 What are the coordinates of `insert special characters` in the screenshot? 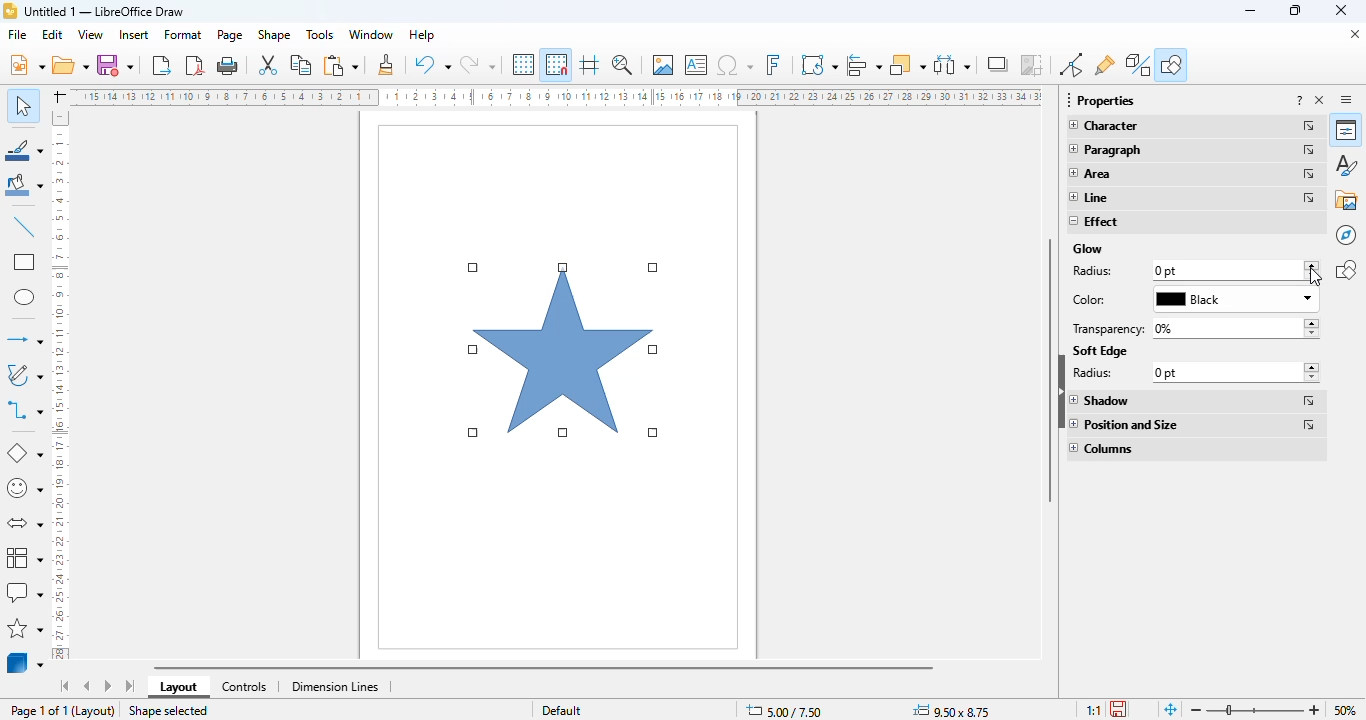 It's located at (735, 65).